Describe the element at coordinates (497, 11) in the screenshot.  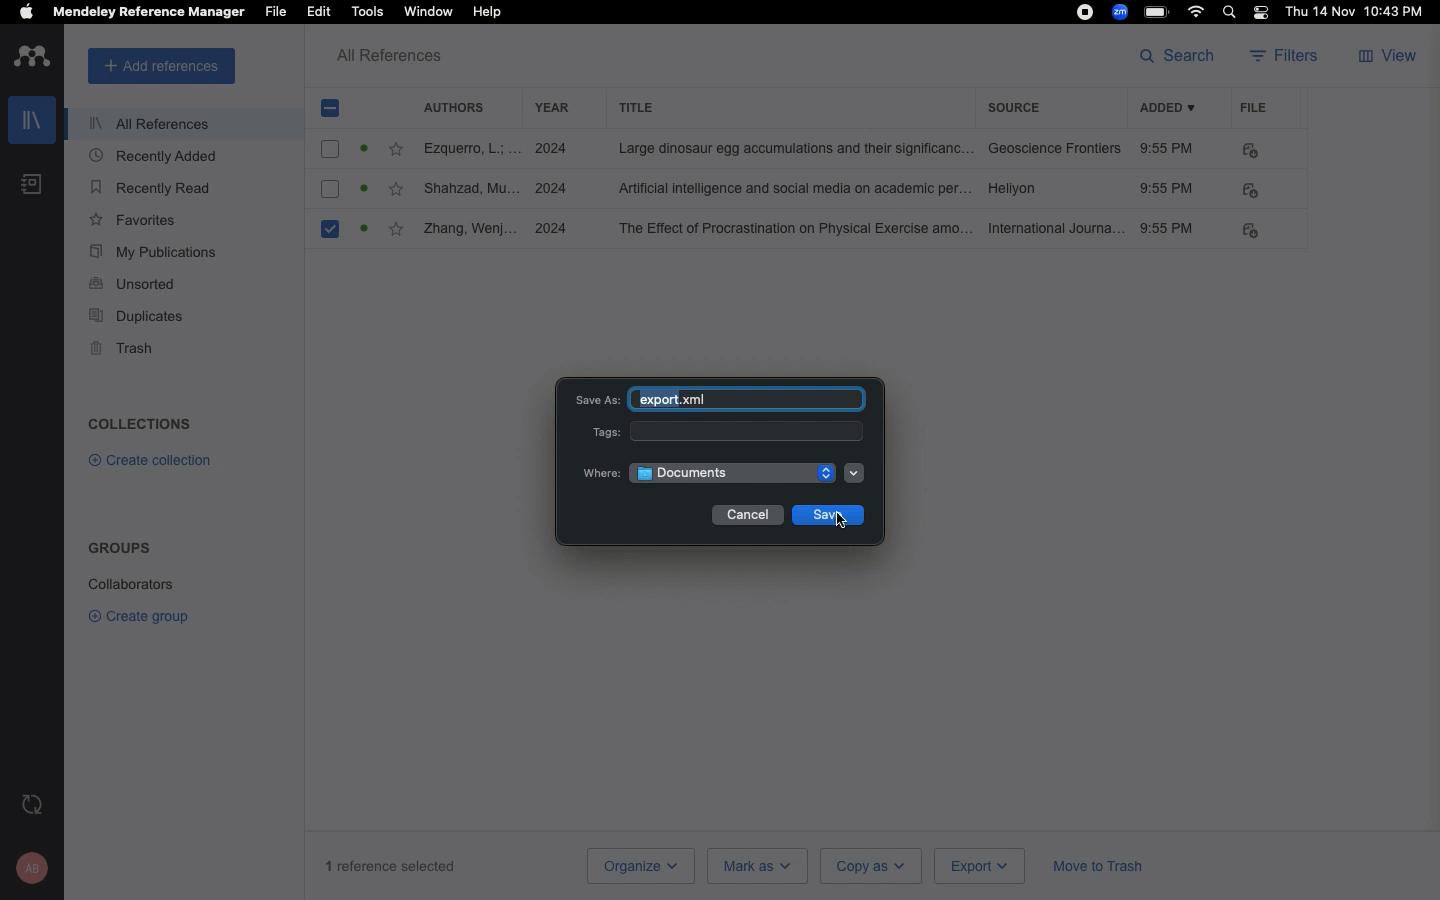
I see `Help` at that location.